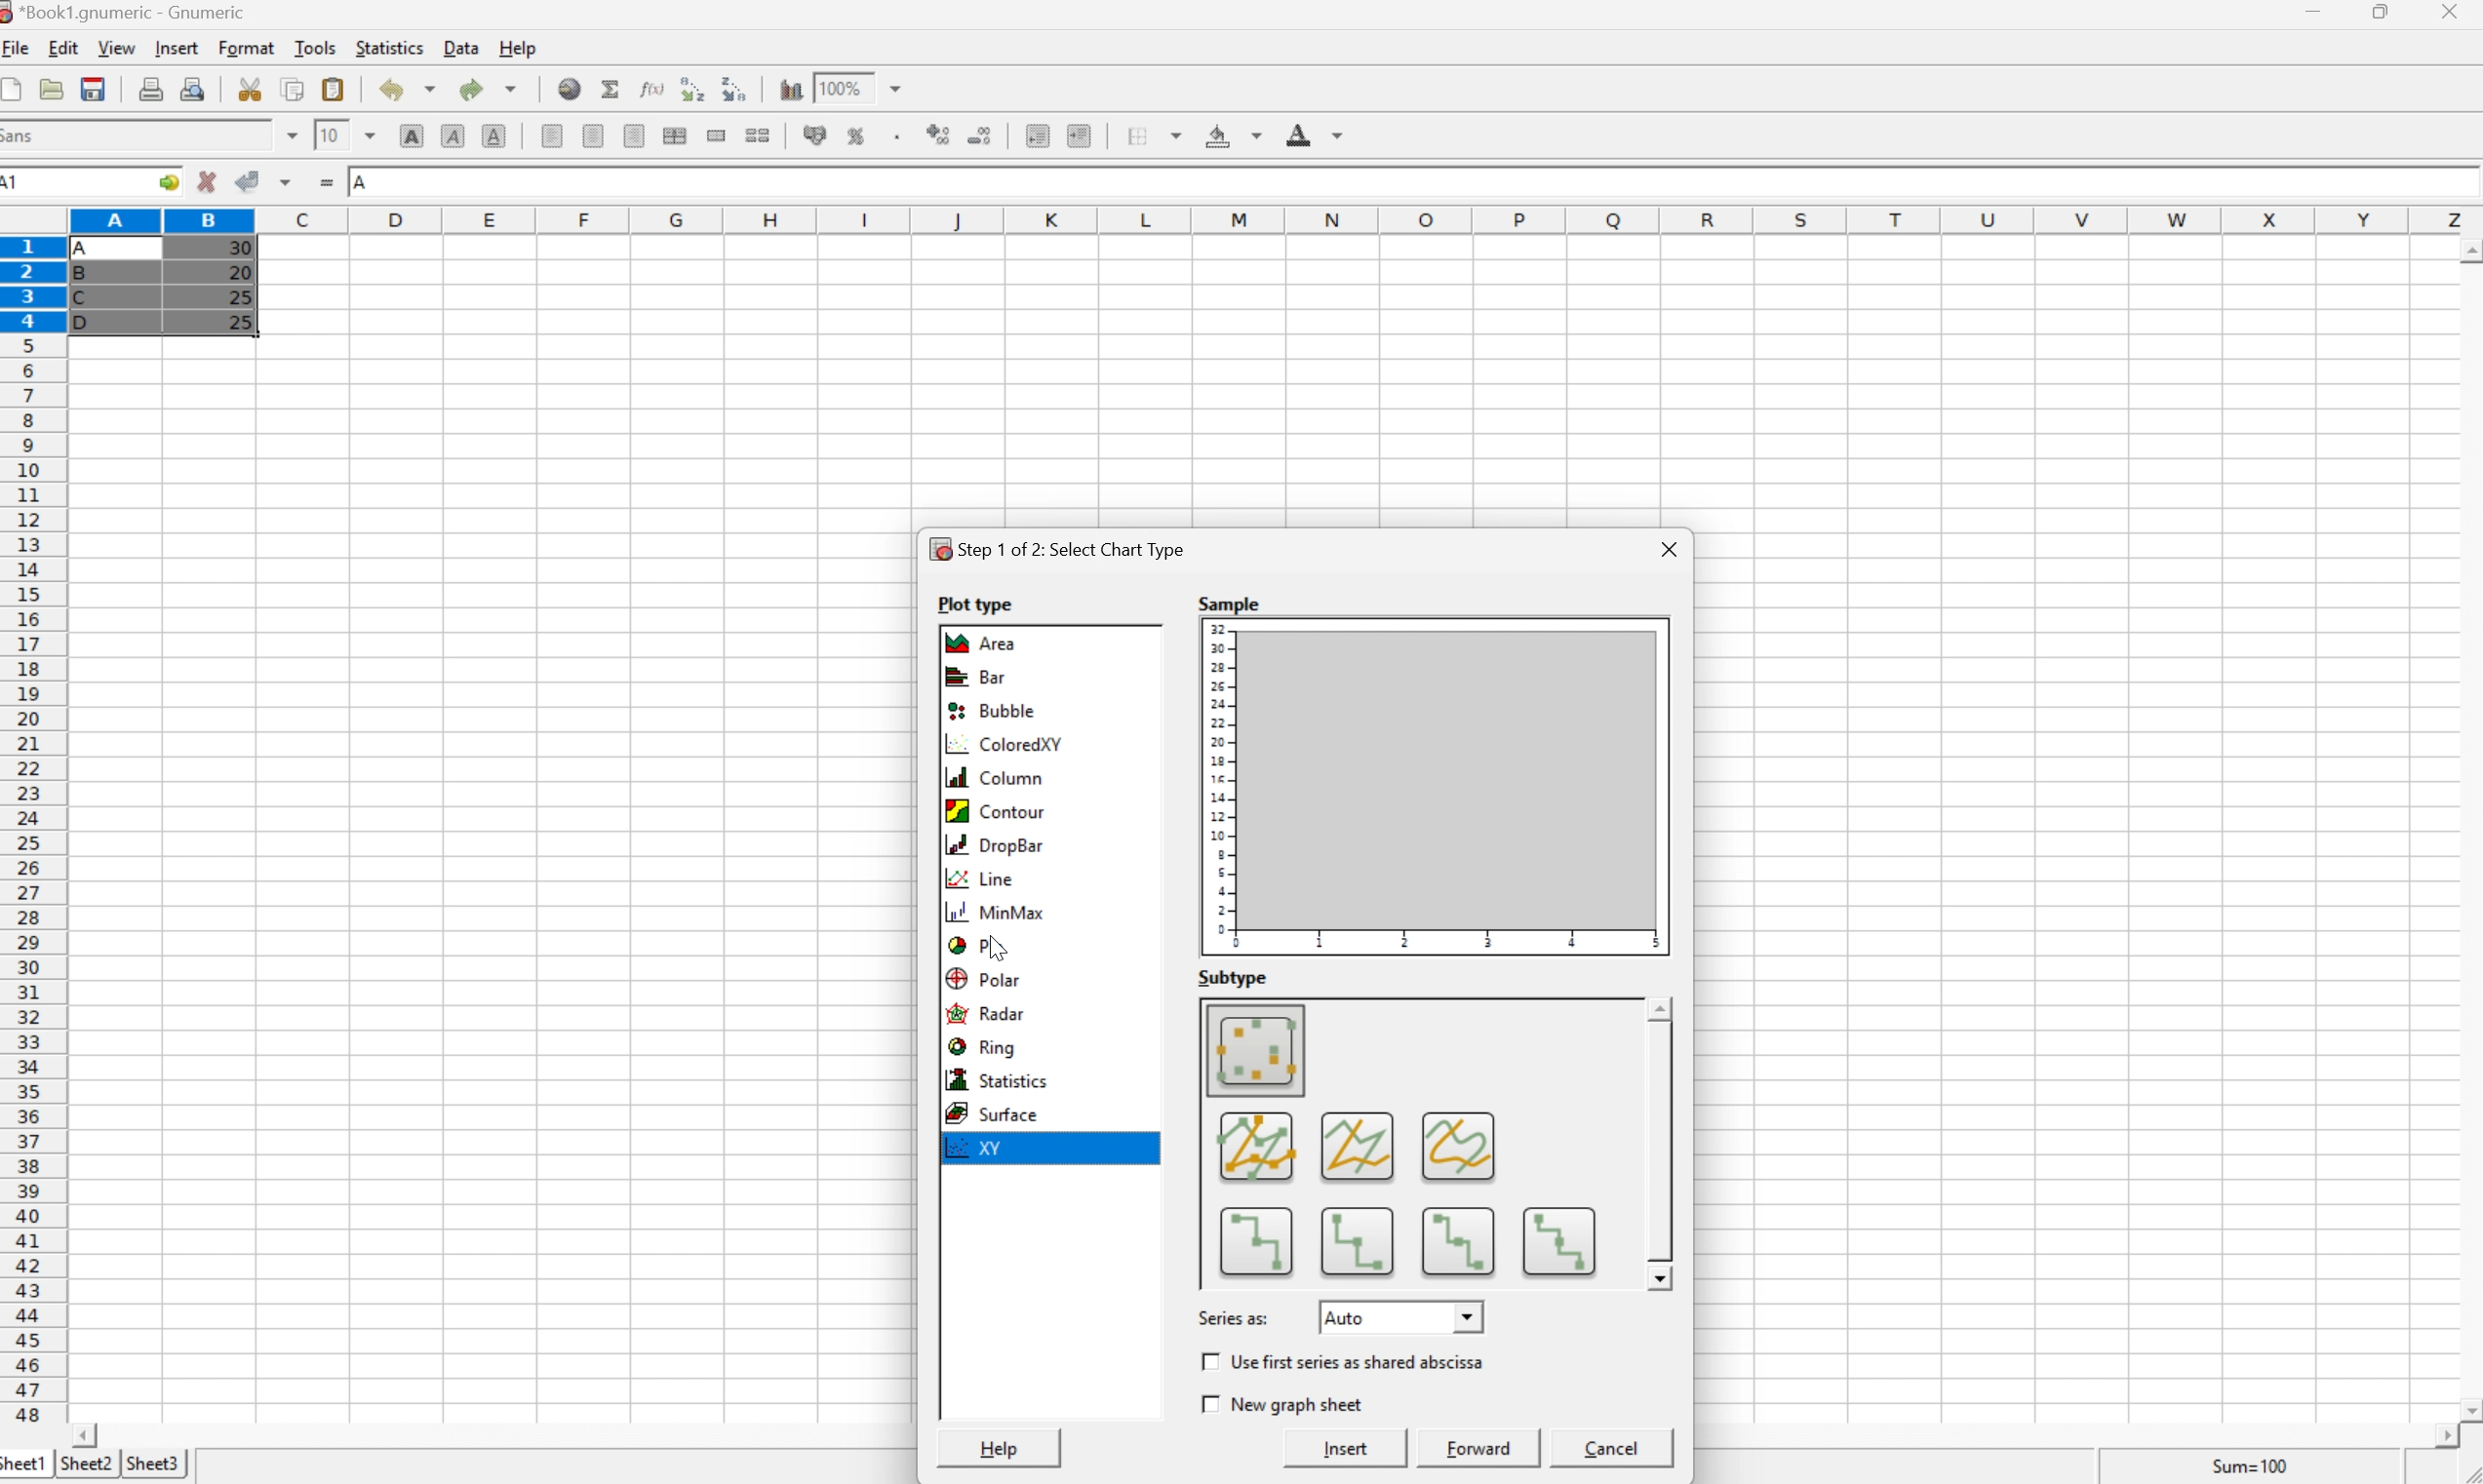  What do you see at coordinates (371, 134) in the screenshot?
I see `Drop Down` at bounding box center [371, 134].